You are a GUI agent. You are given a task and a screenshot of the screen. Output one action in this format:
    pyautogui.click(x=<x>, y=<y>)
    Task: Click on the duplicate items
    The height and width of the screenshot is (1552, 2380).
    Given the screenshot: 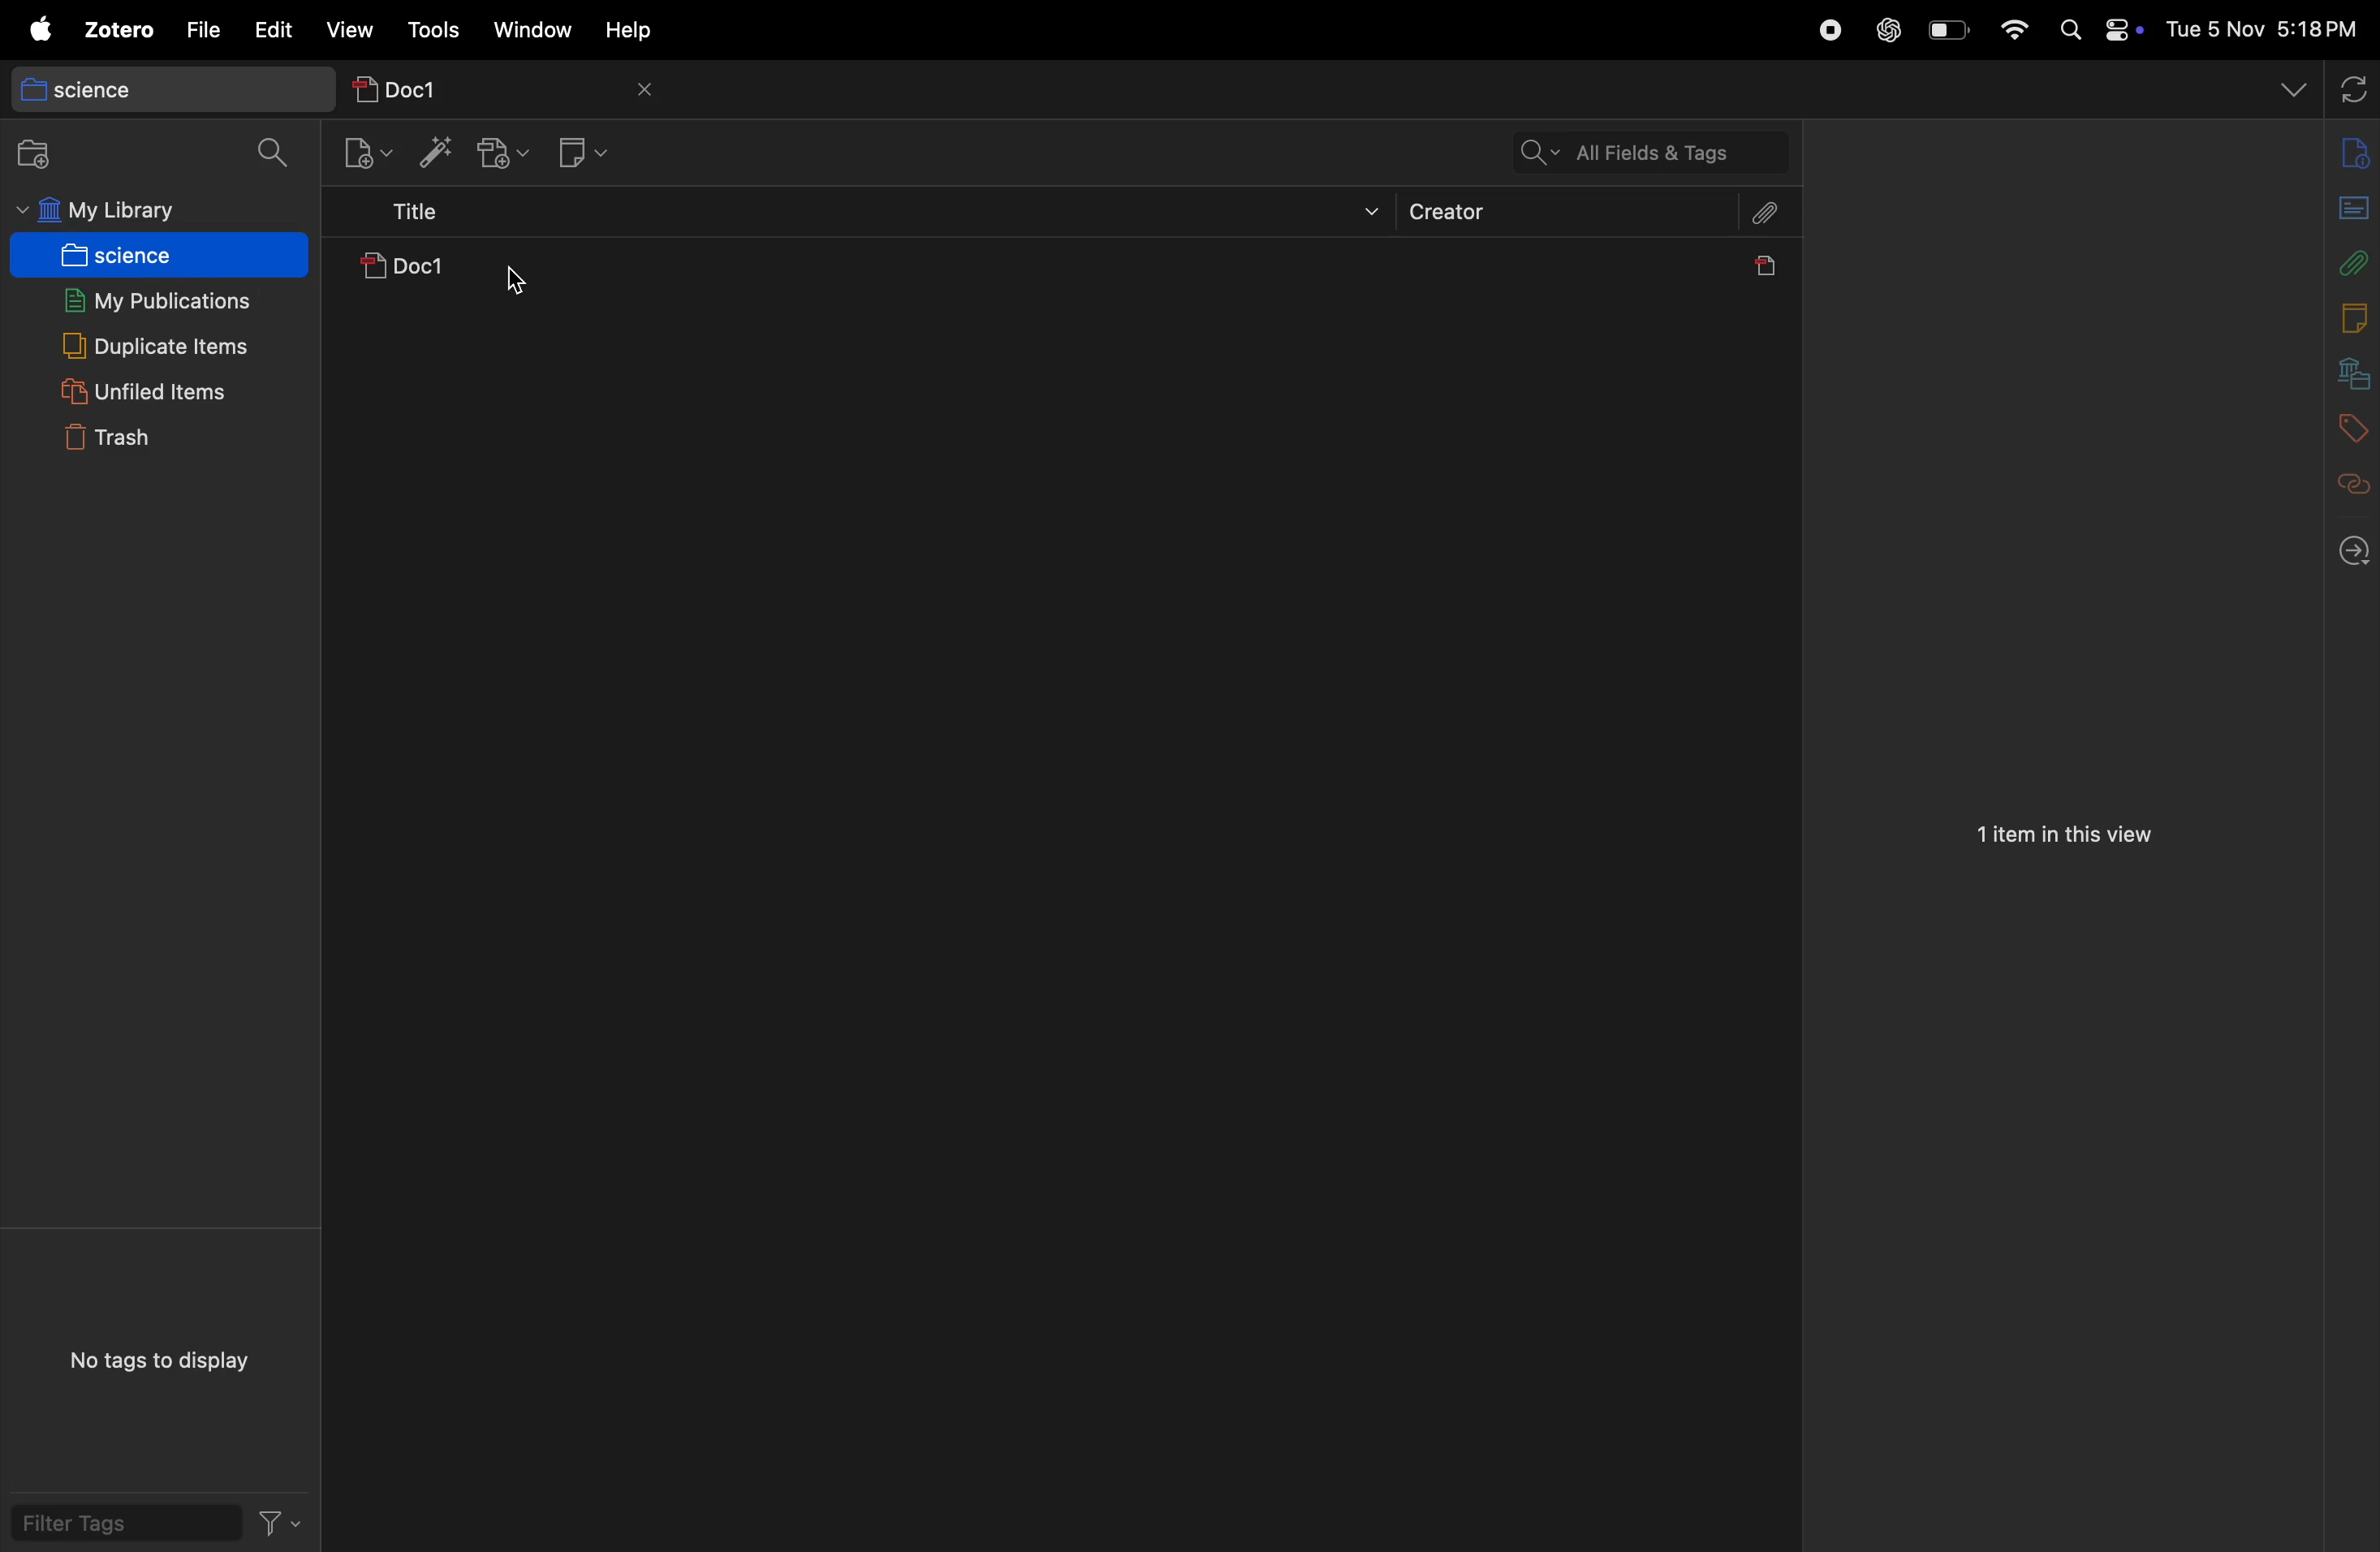 What is the action you would take?
    pyautogui.click(x=157, y=344)
    